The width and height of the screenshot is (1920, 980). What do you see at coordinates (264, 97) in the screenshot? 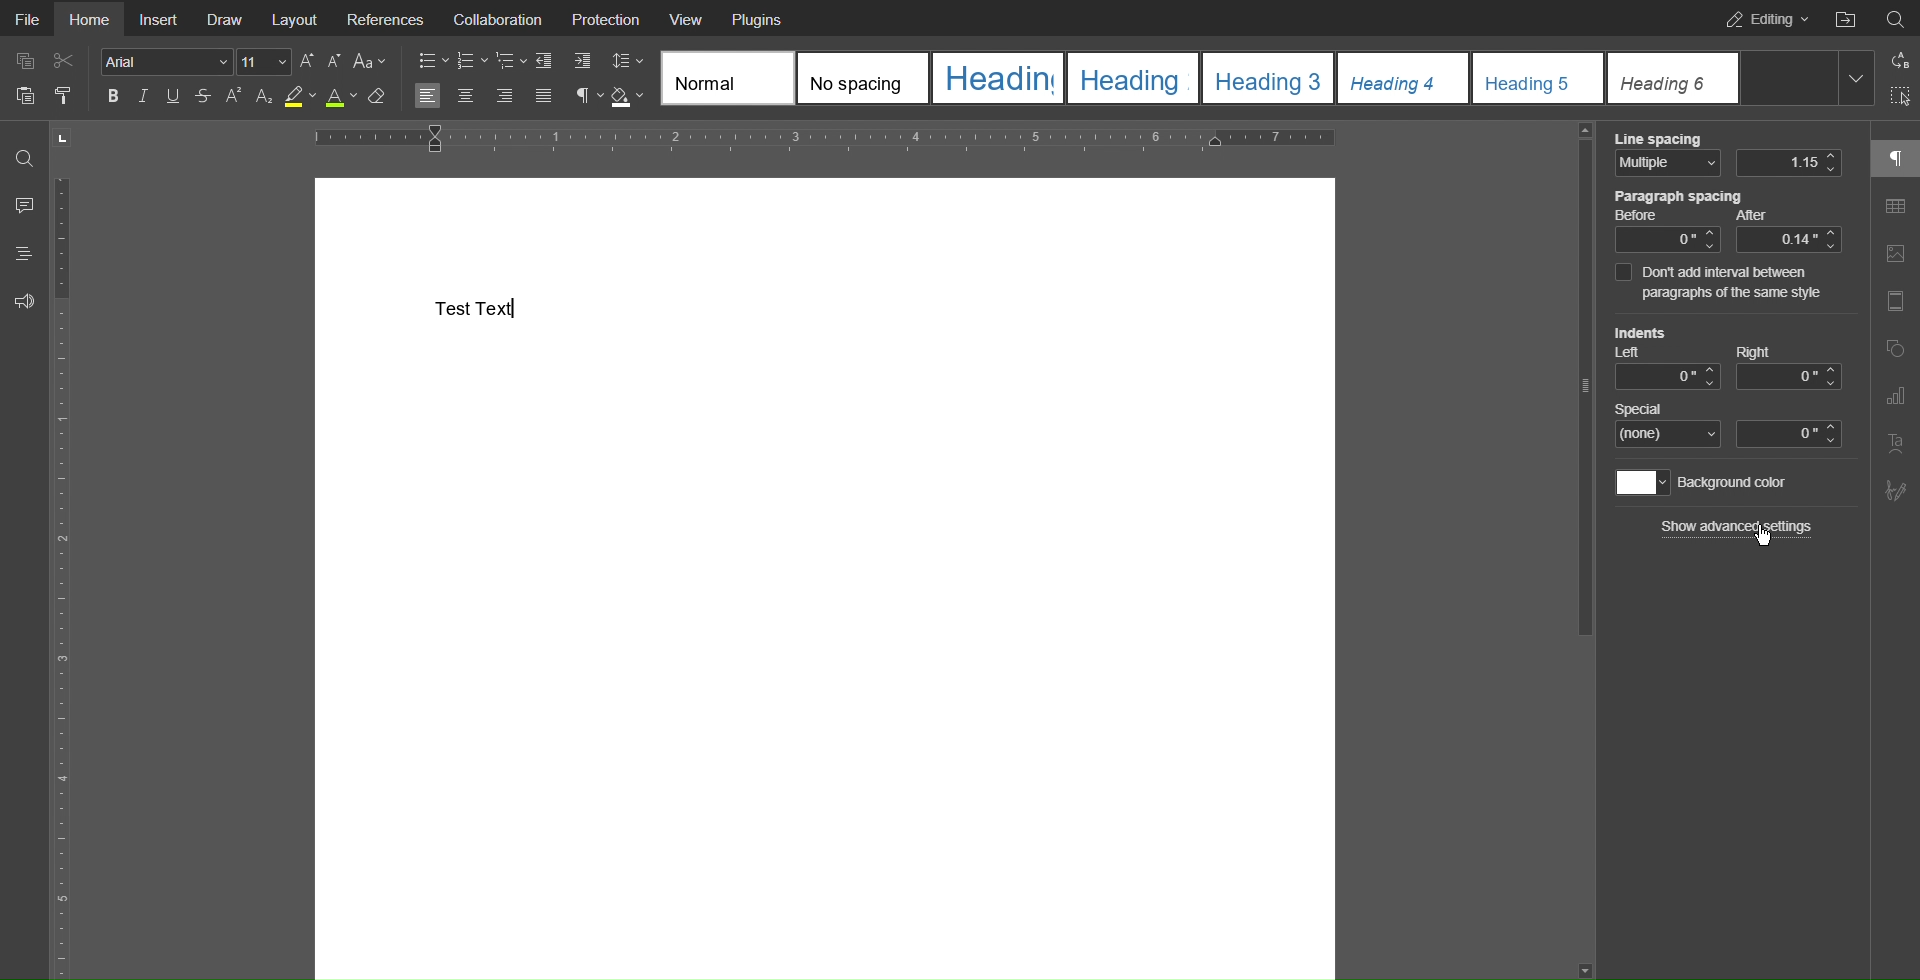
I see `Subscript` at bounding box center [264, 97].